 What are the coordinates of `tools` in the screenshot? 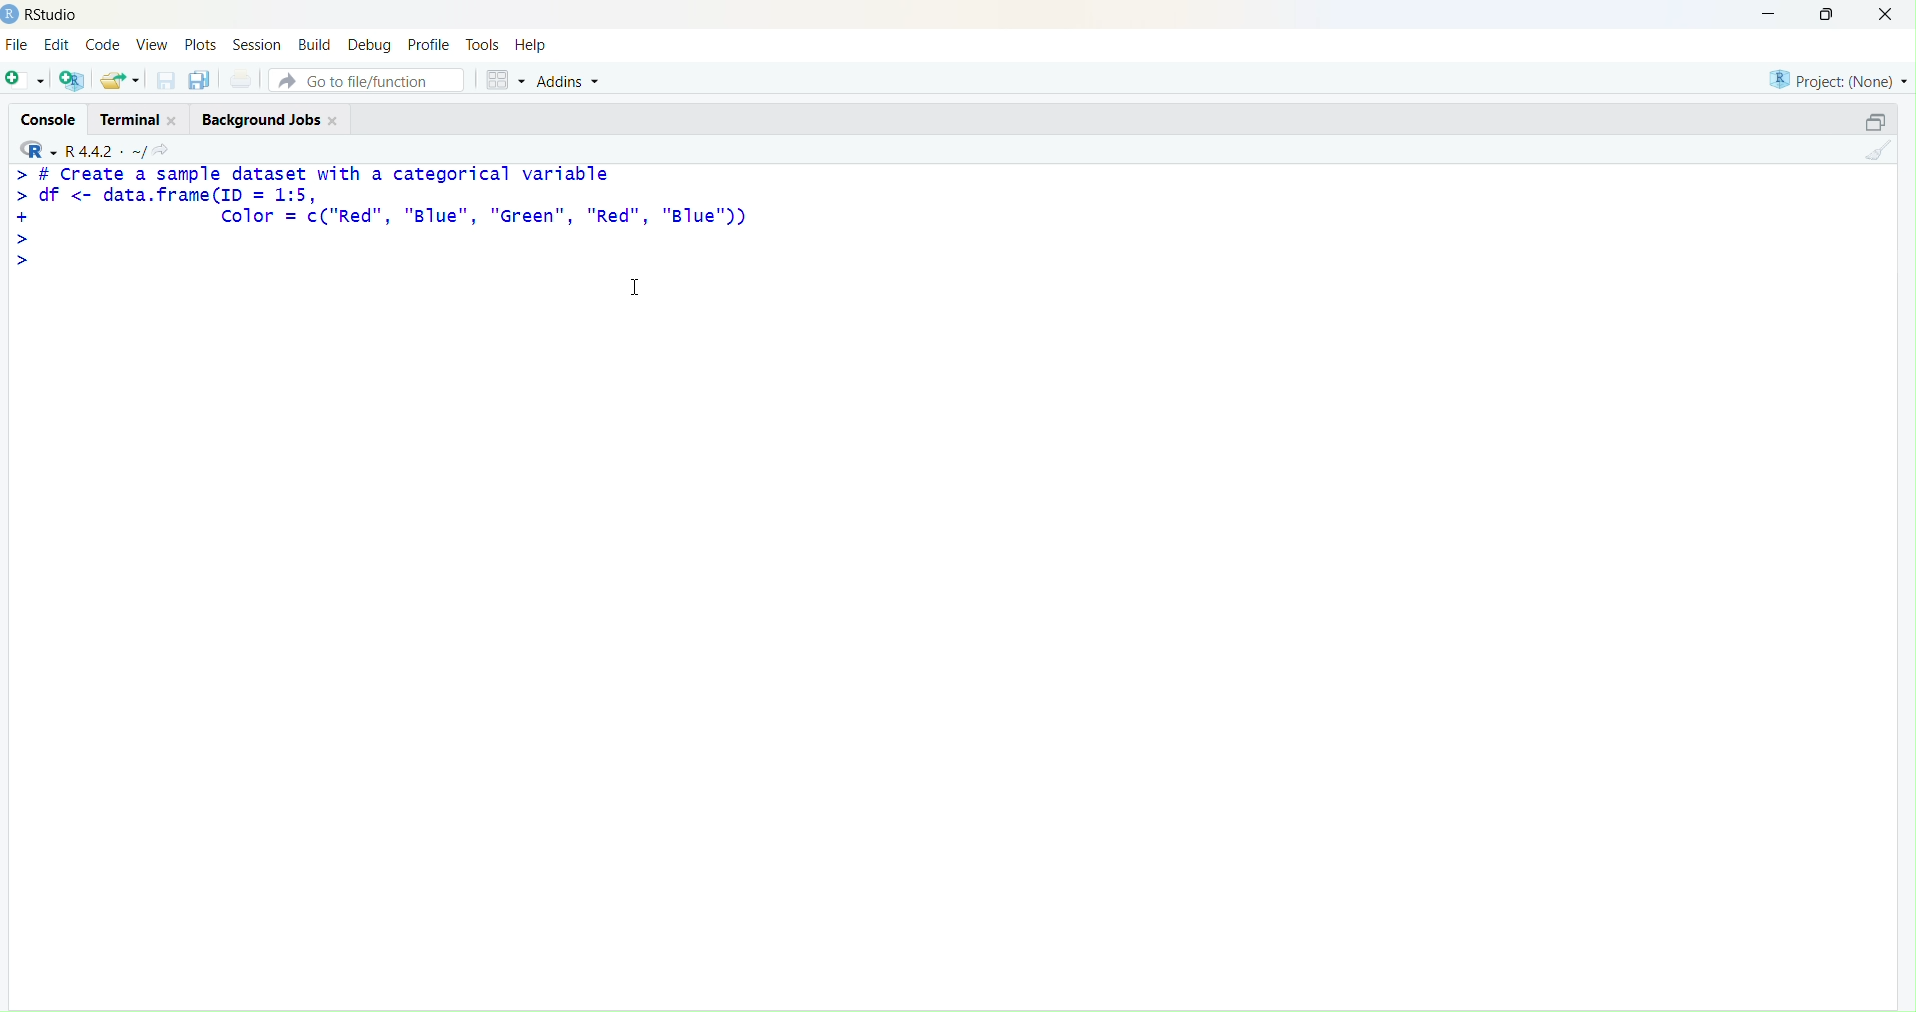 It's located at (483, 45).